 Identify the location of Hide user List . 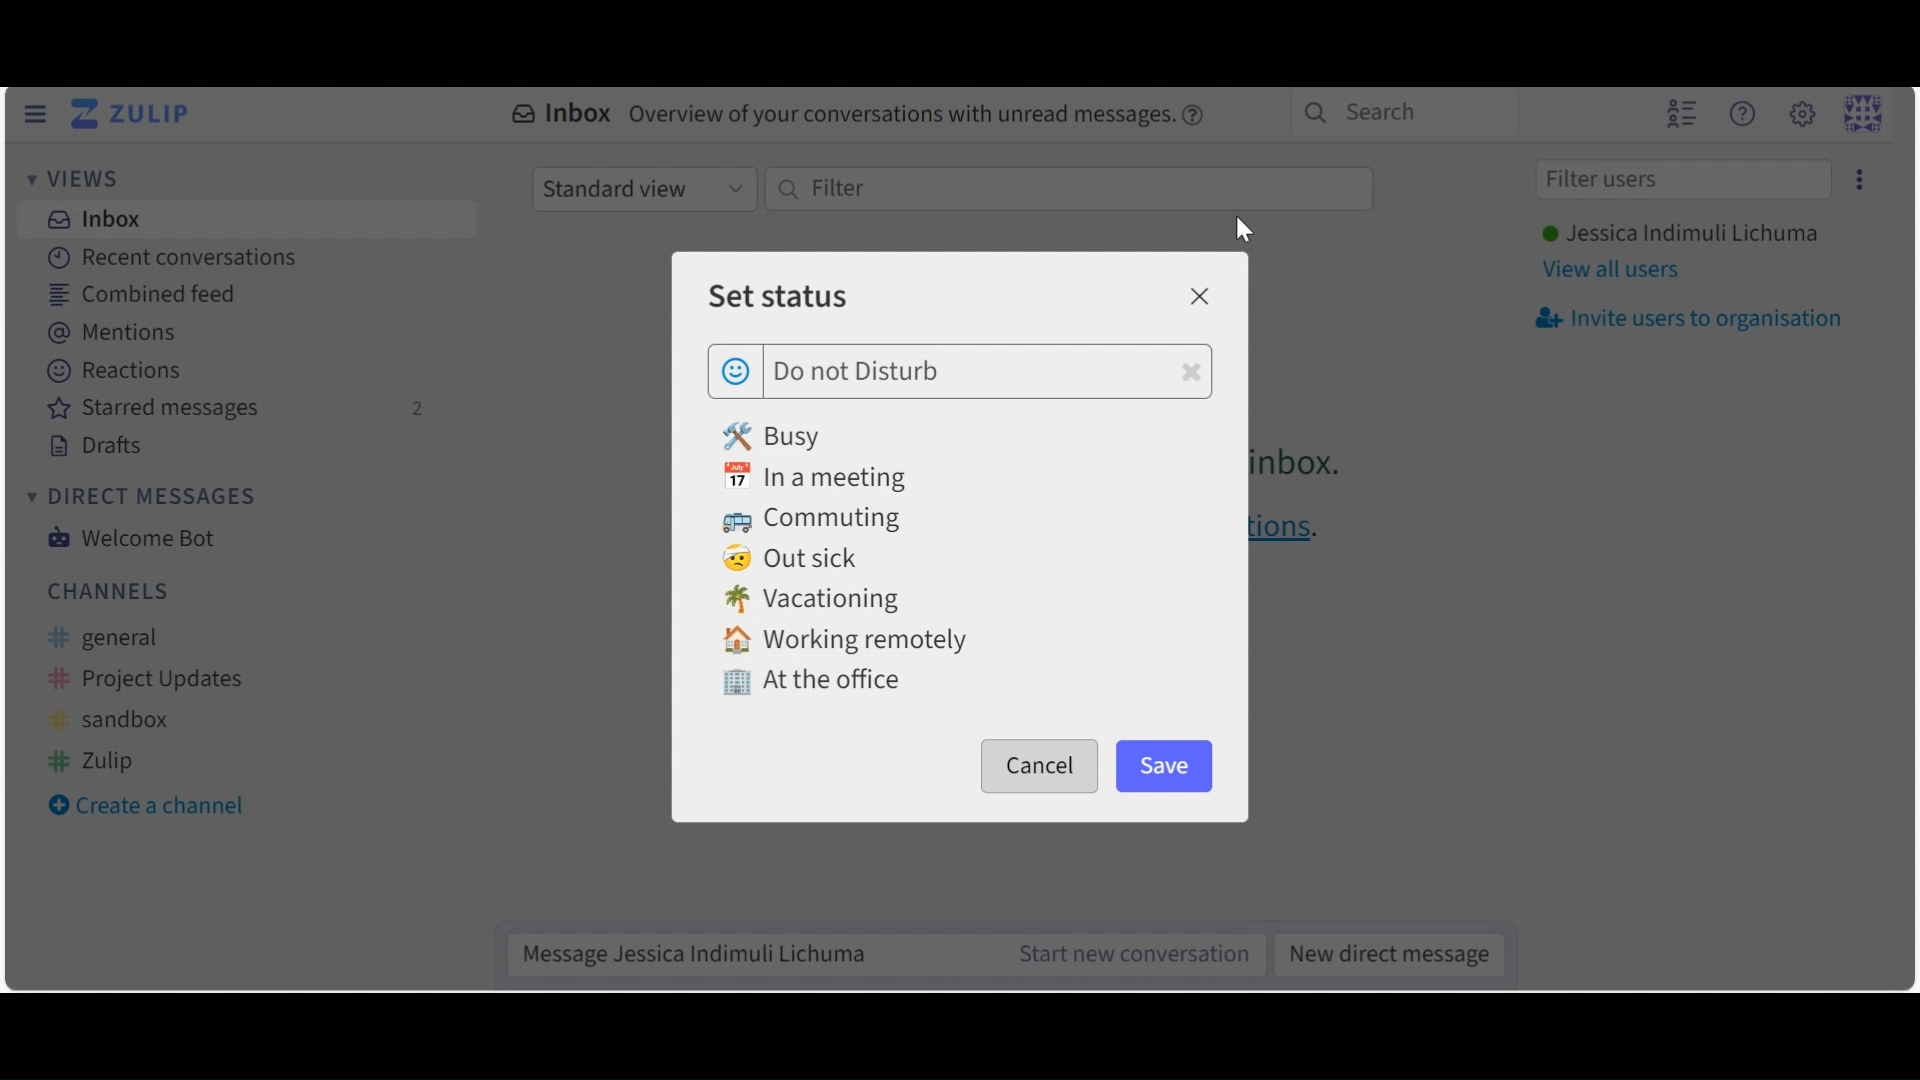
(1681, 112).